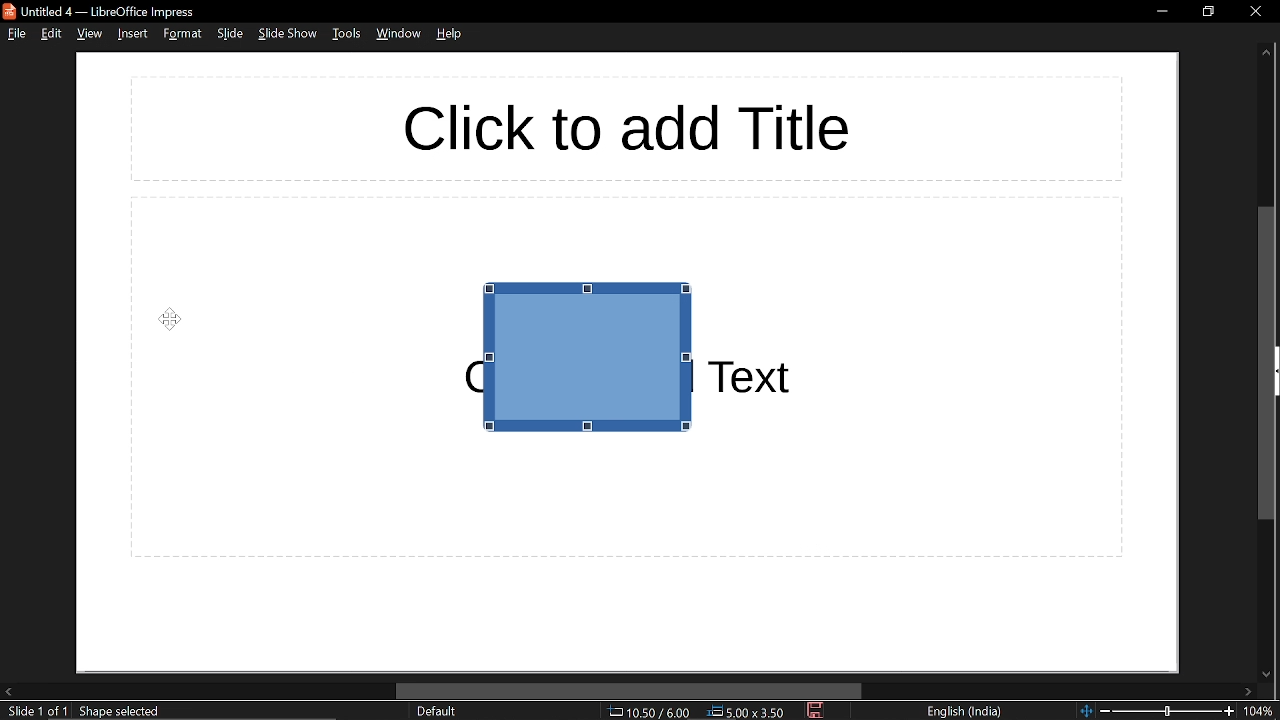  What do you see at coordinates (1208, 11) in the screenshot?
I see `restore down` at bounding box center [1208, 11].